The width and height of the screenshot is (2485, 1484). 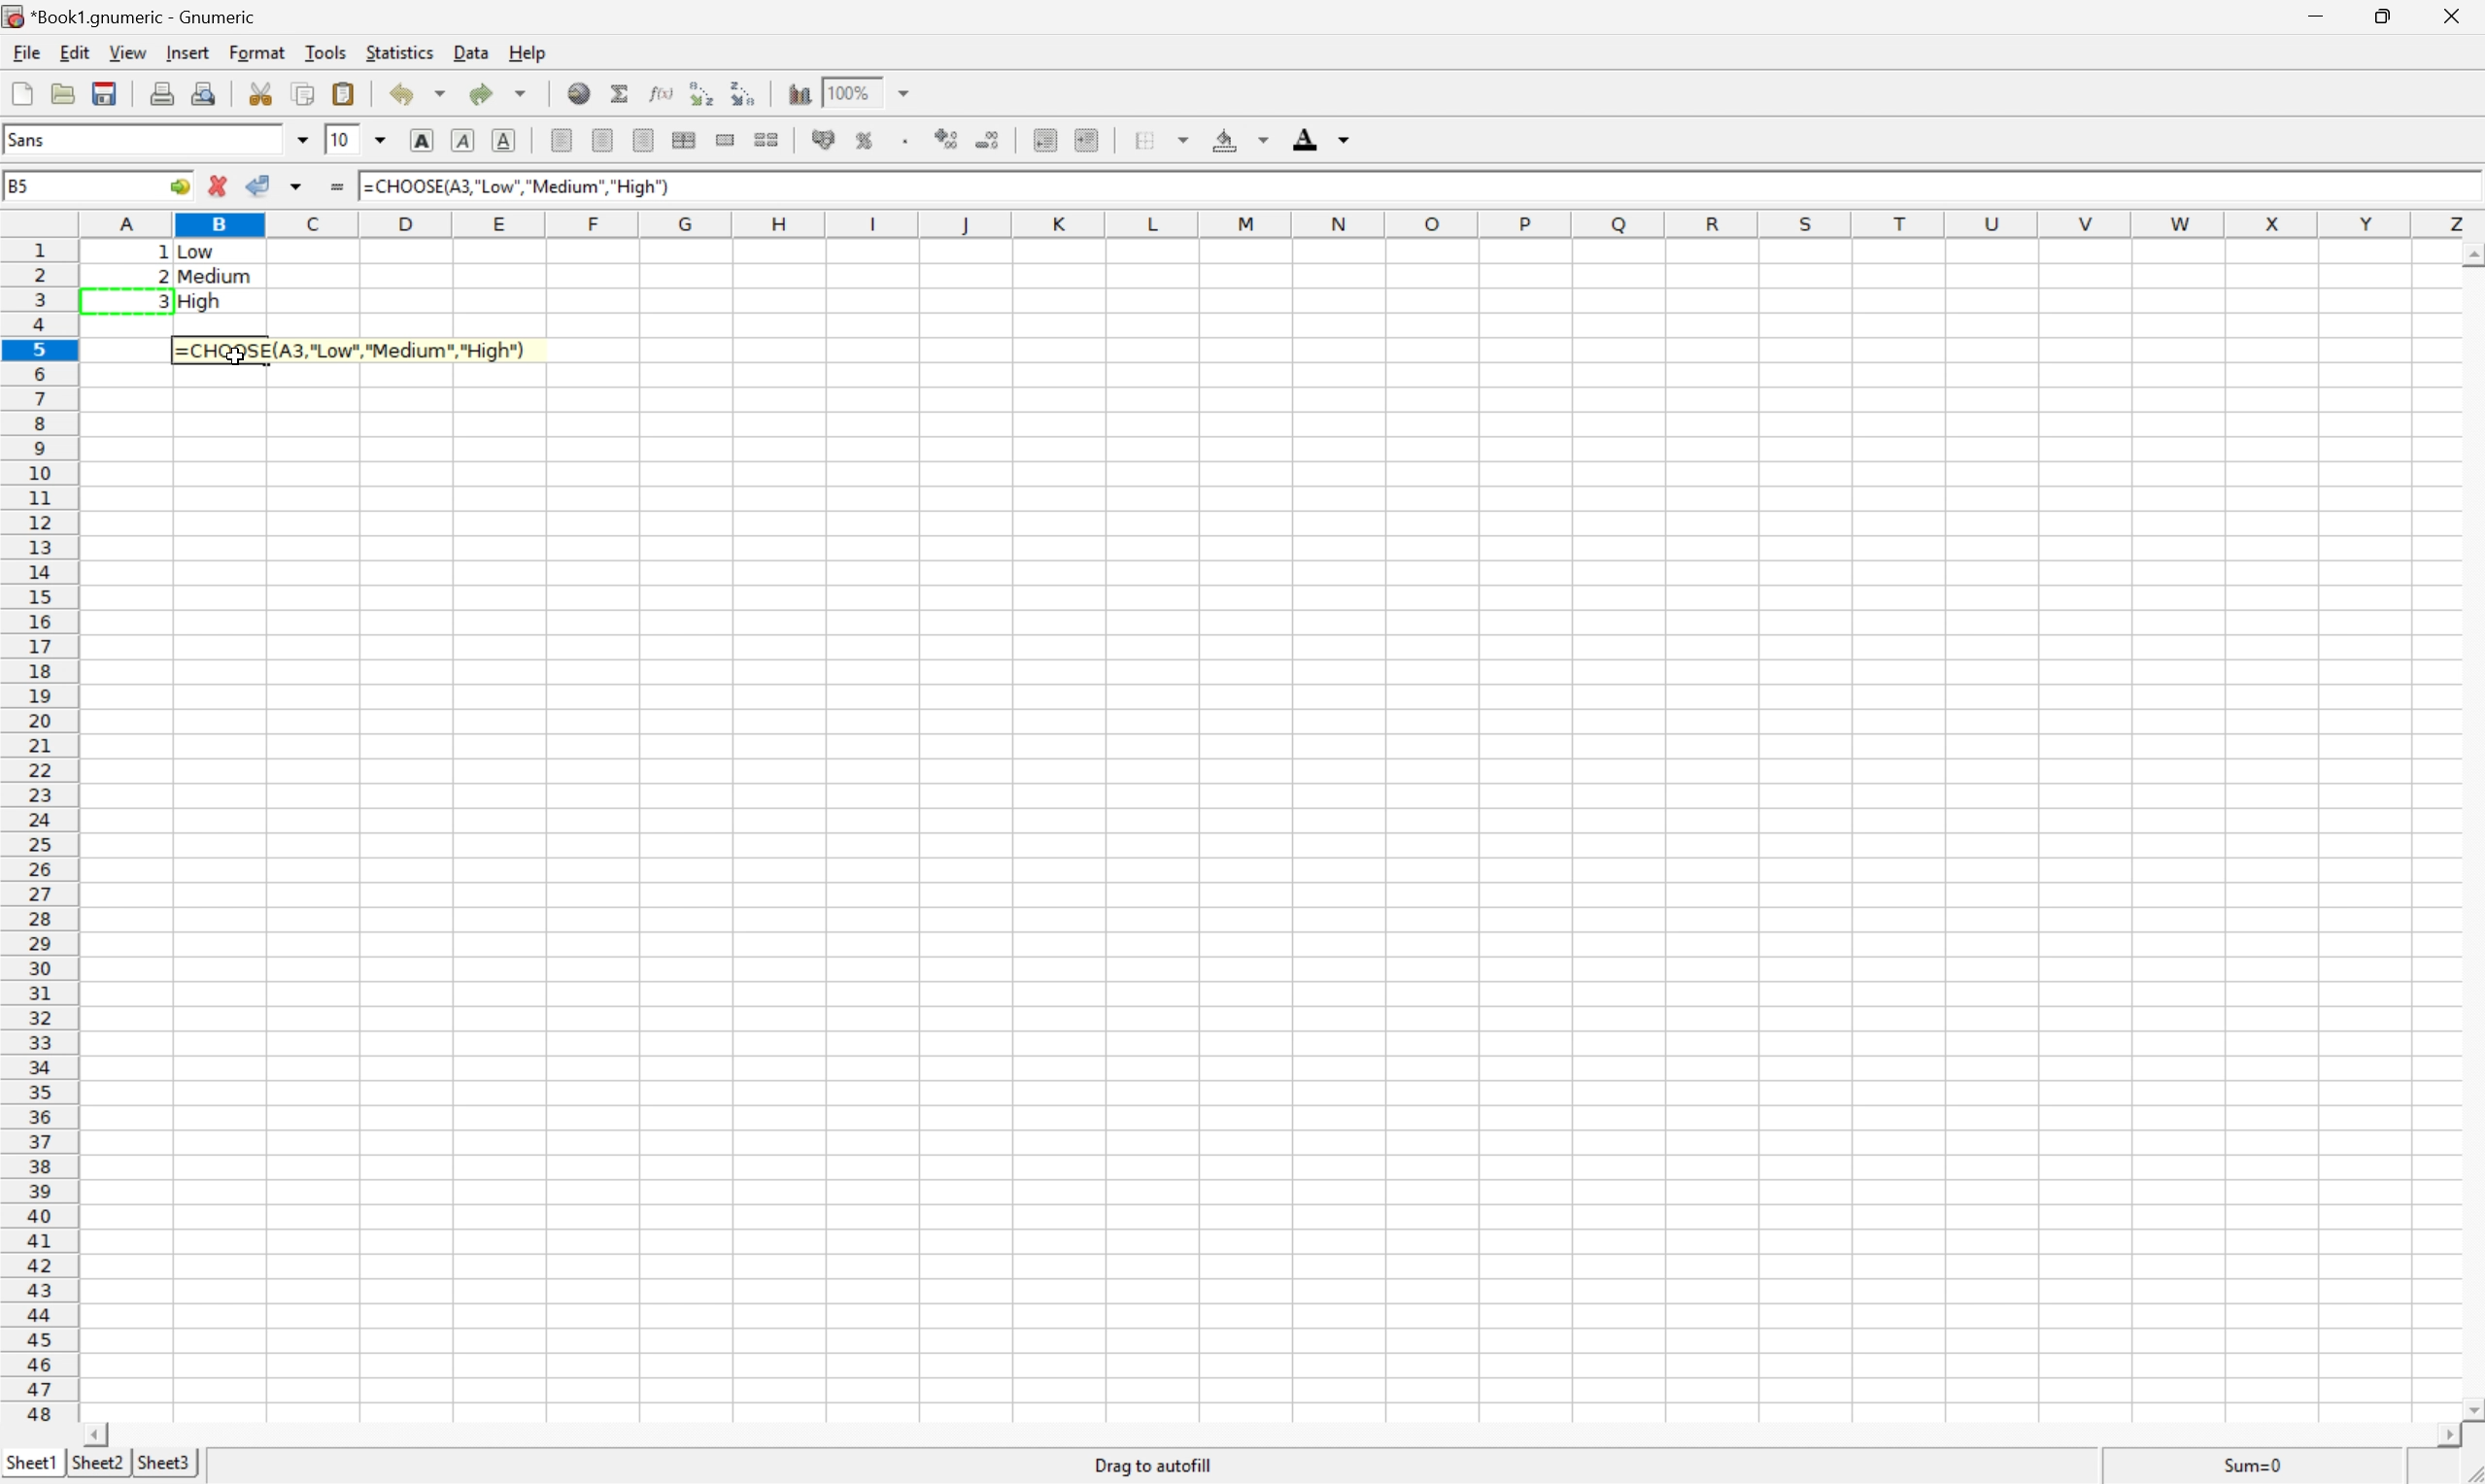 I want to click on =CHOOSE(A3, "Low", "Medium", "High"), so click(x=354, y=347).